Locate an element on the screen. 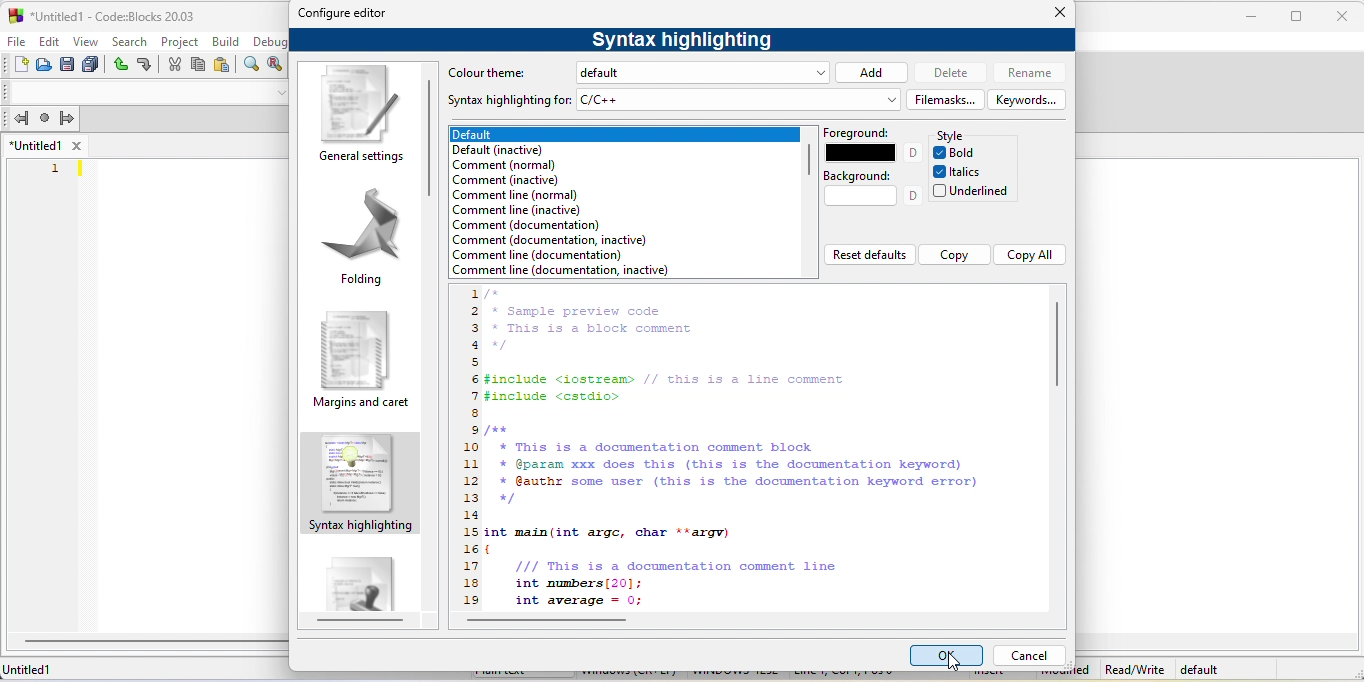 The width and height of the screenshot is (1364, 682). file masks is located at coordinates (946, 99).